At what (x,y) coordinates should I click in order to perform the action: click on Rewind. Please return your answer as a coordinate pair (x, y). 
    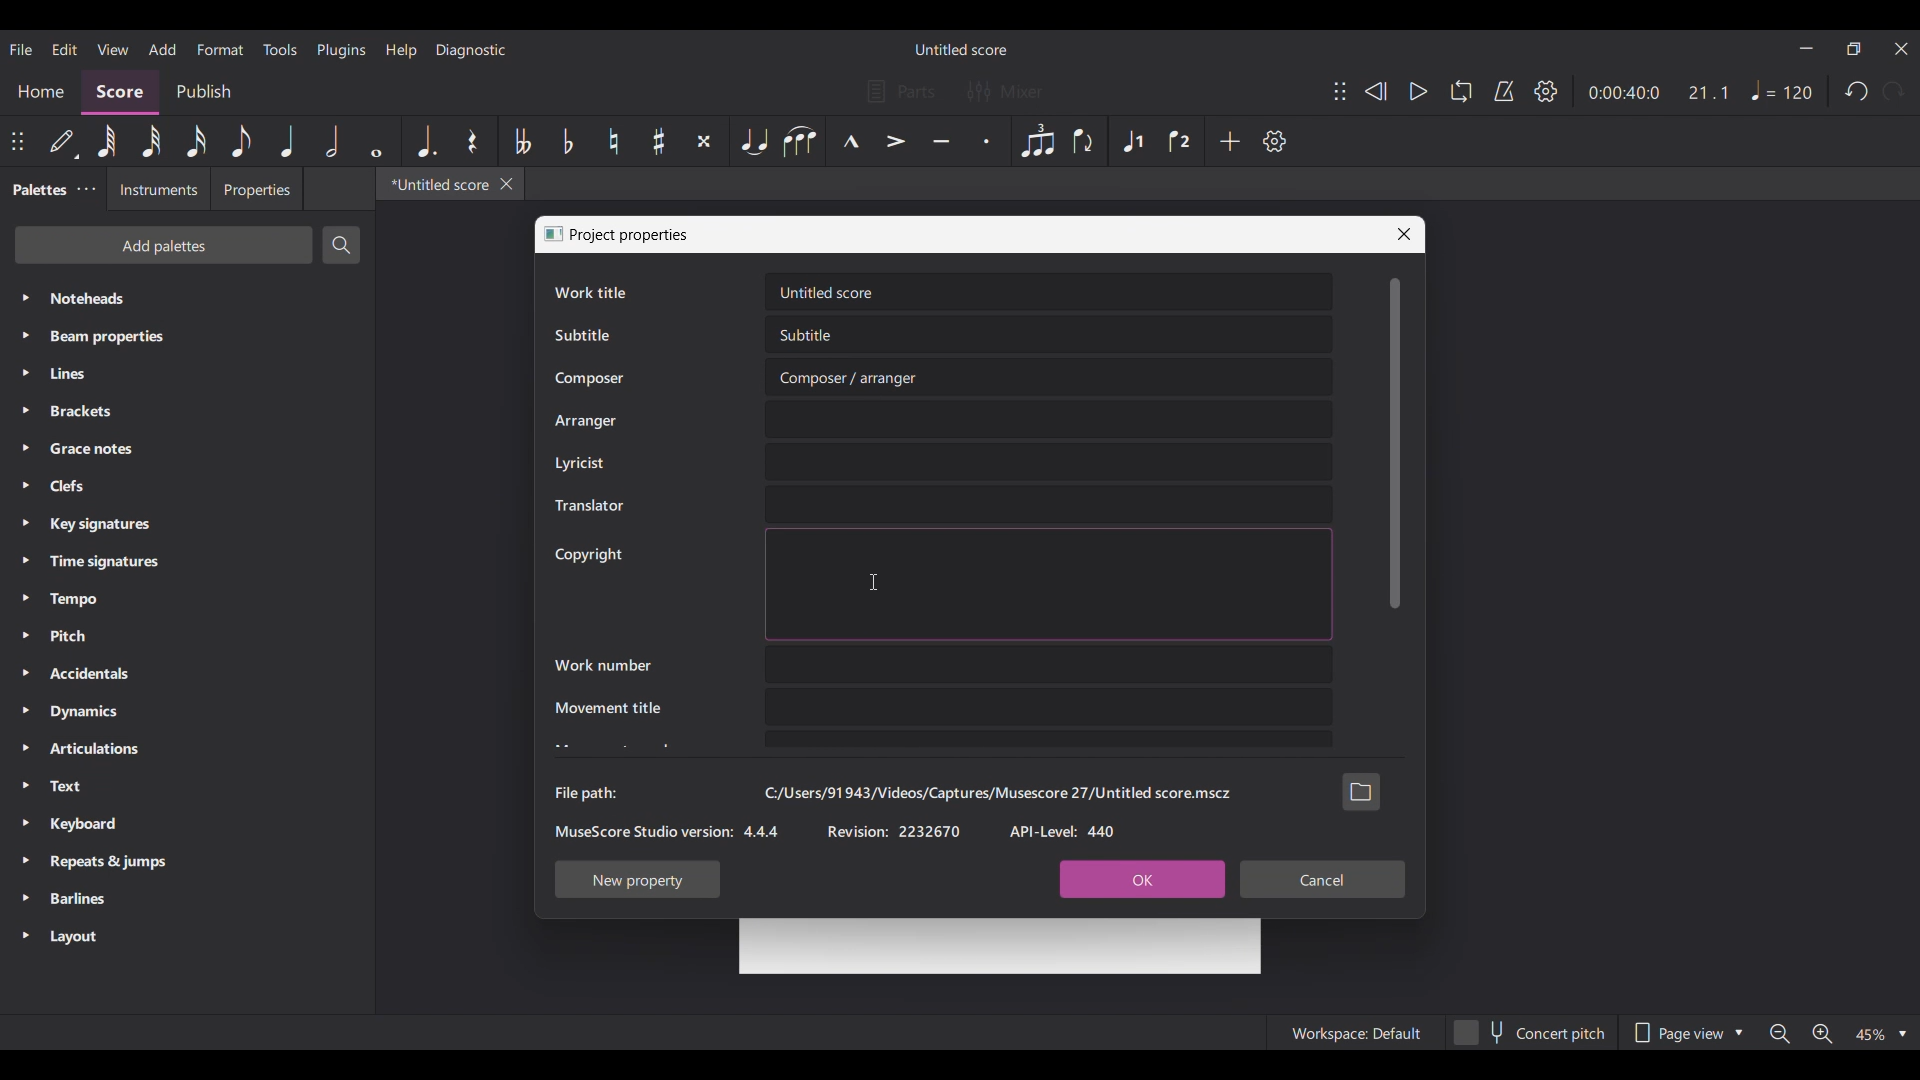
    Looking at the image, I should click on (1375, 91).